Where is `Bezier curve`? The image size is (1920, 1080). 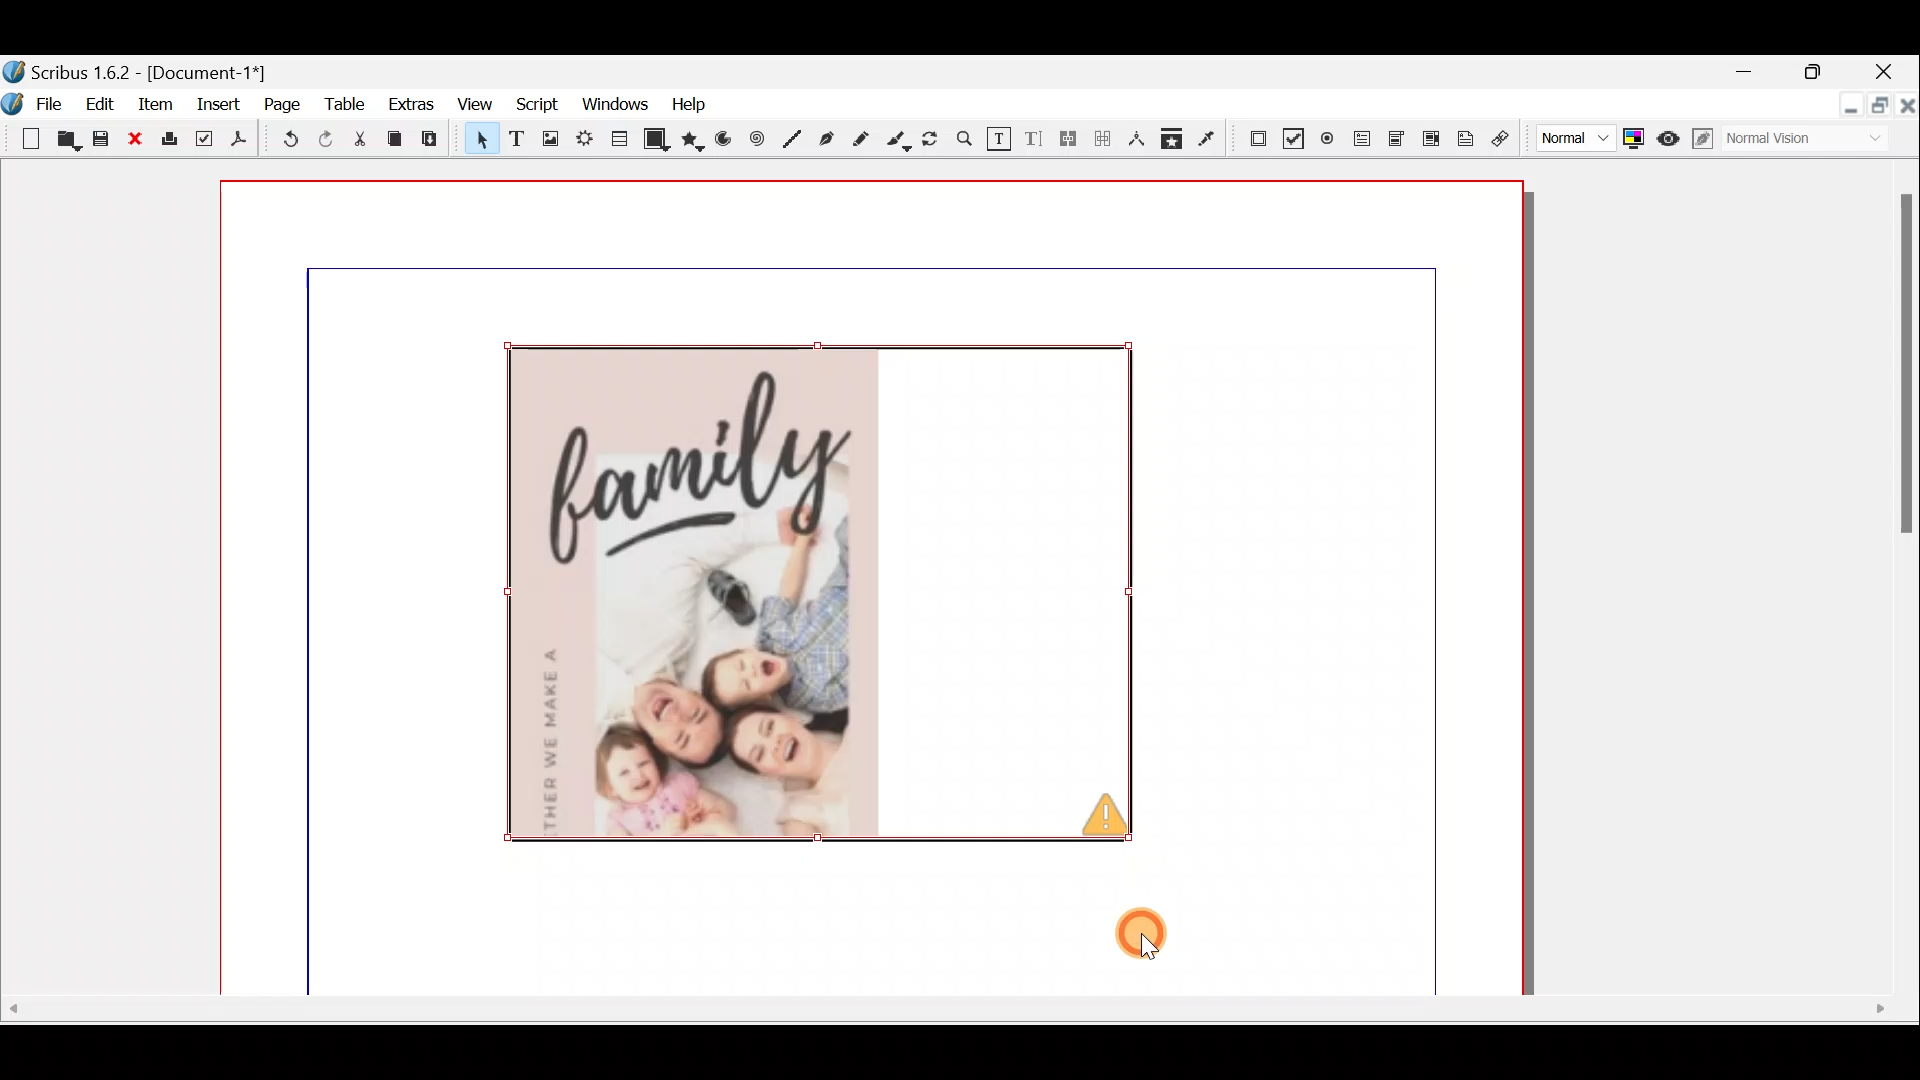
Bezier curve is located at coordinates (829, 141).